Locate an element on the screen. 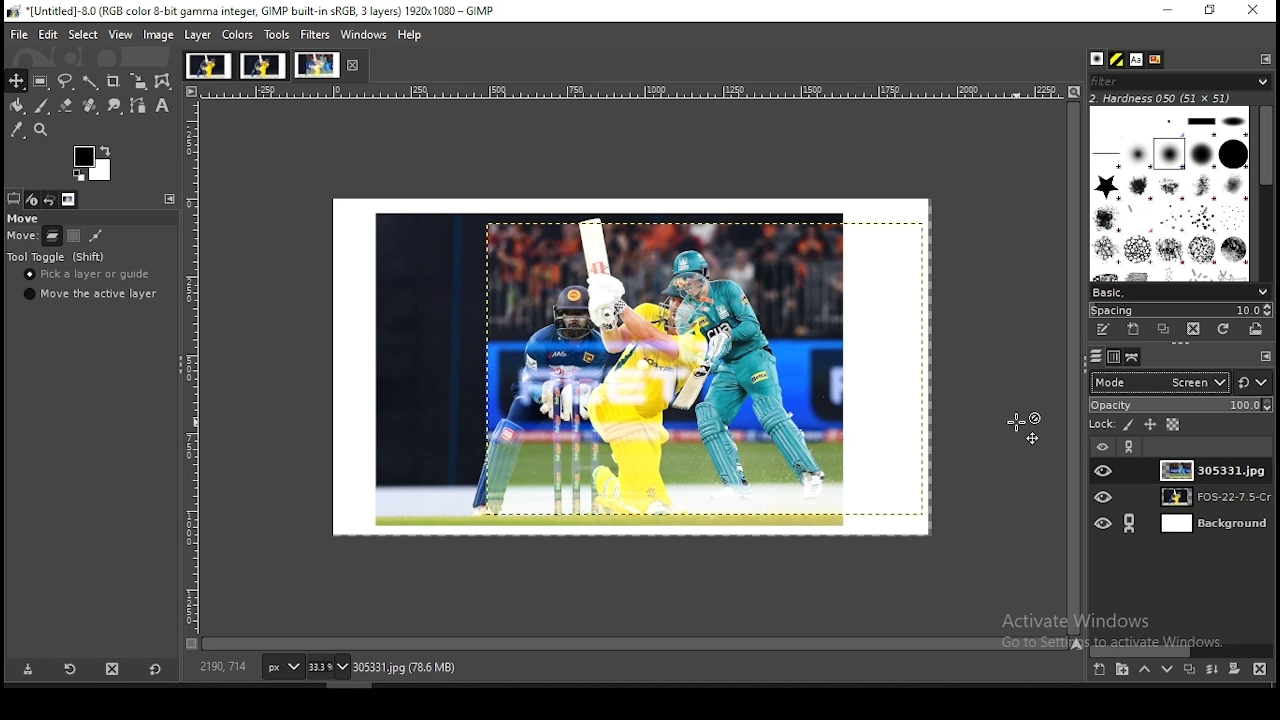  tool options is located at coordinates (14, 197).